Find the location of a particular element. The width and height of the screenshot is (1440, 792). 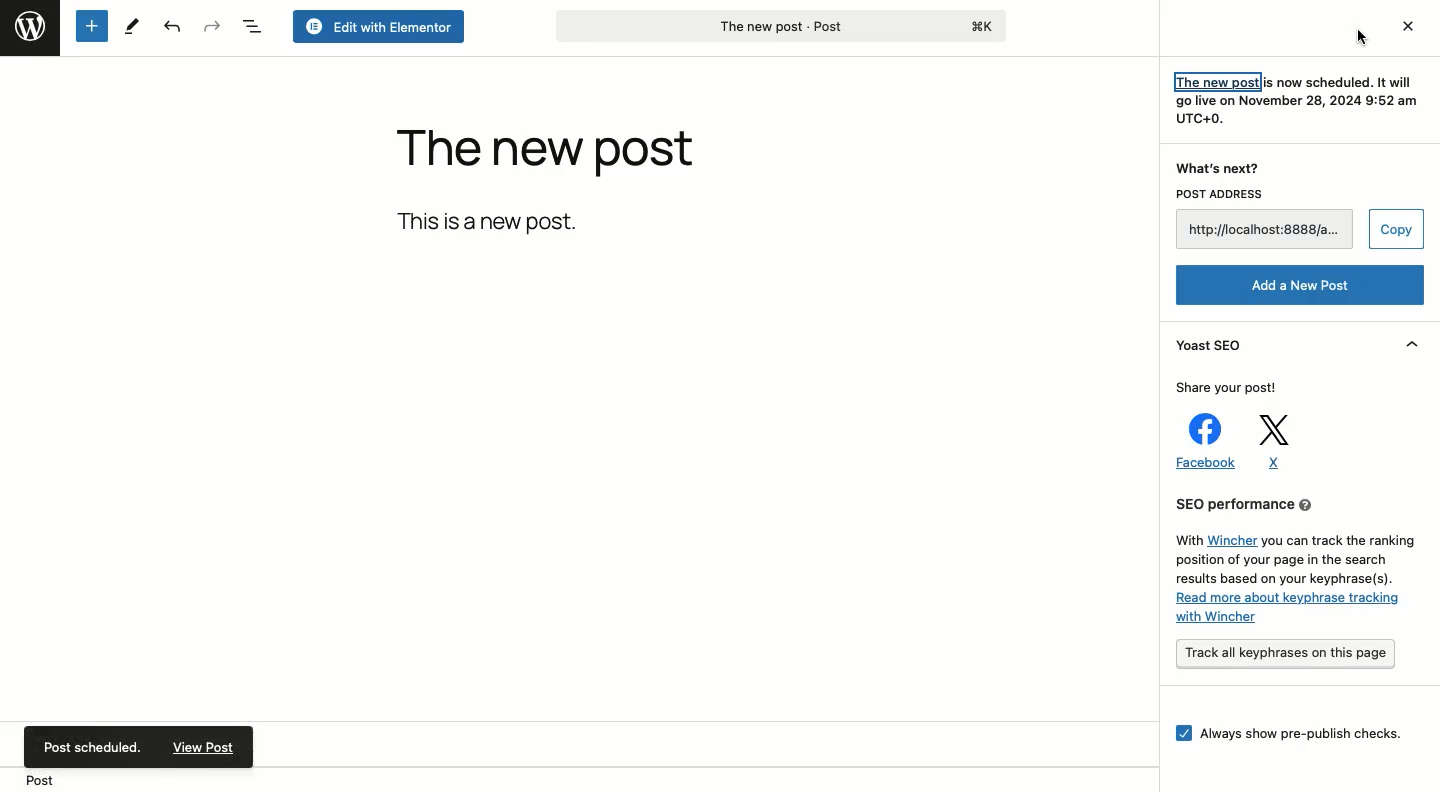

Share your post is located at coordinates (1234, 388).